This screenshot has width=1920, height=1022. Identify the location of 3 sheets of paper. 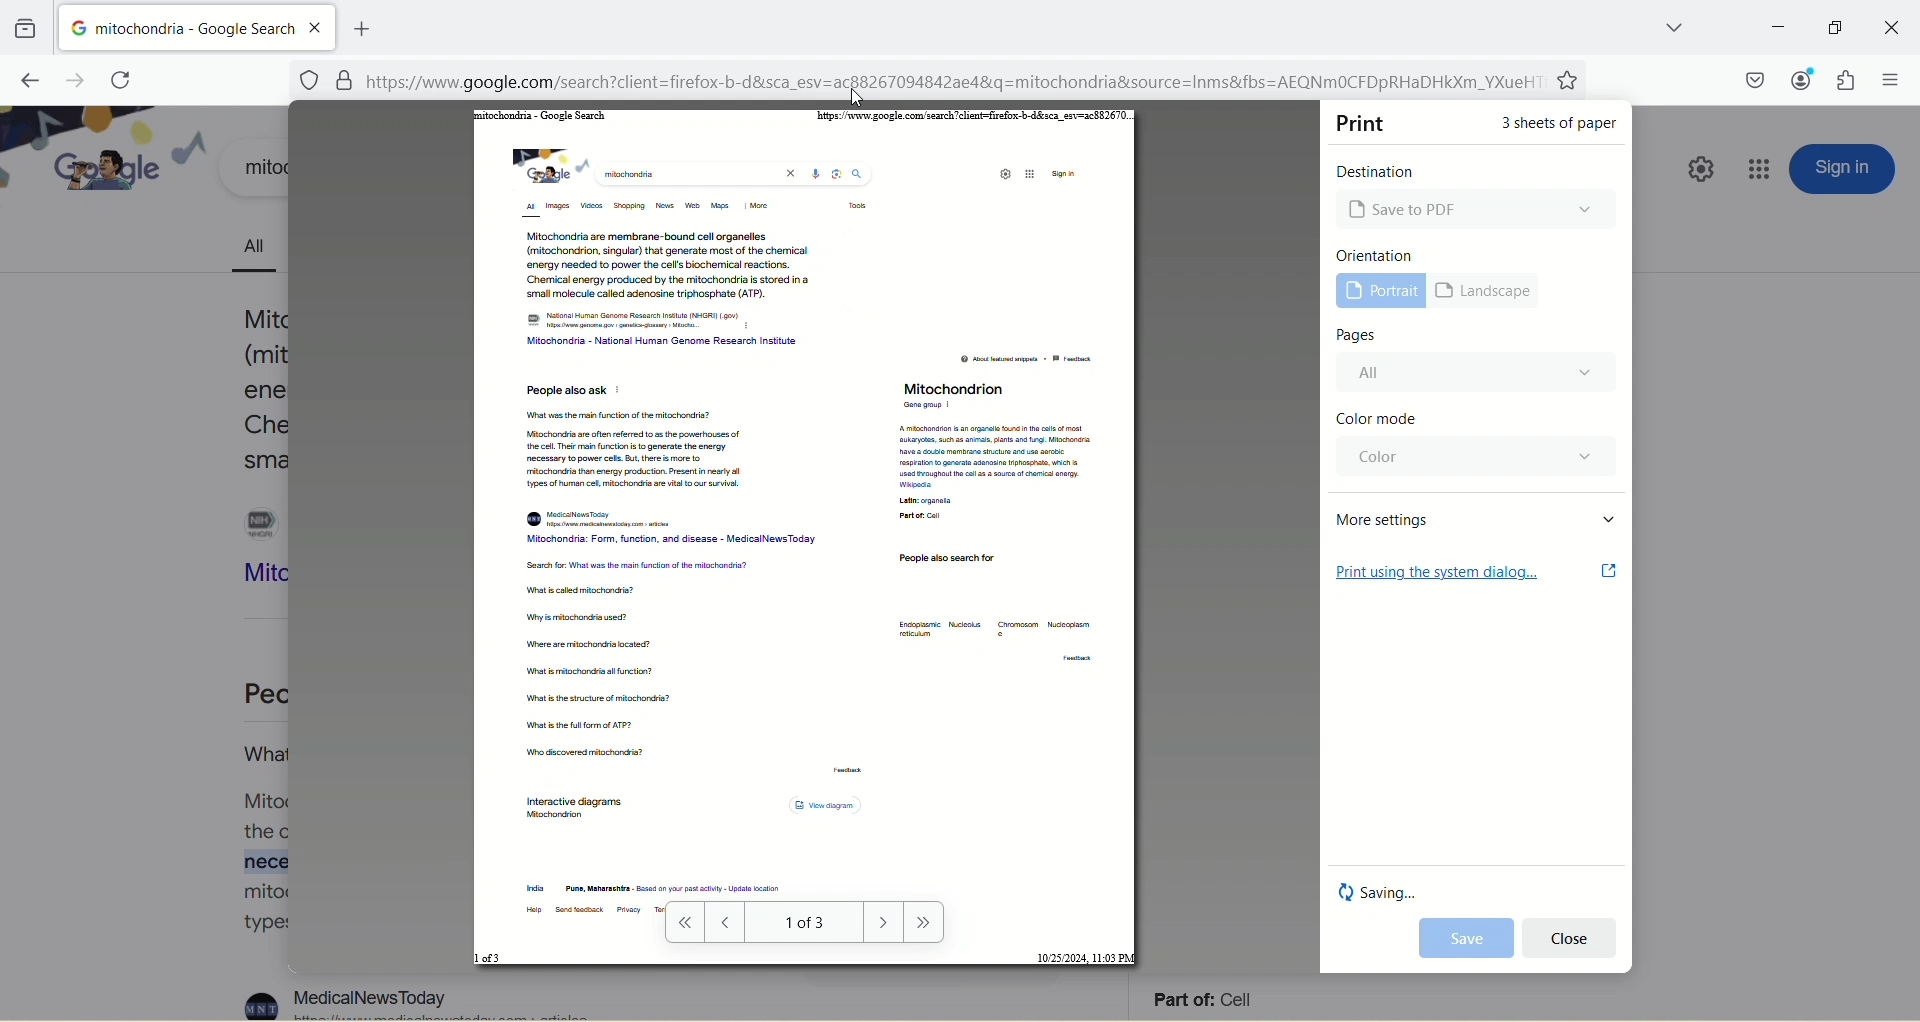
(1561, 128).